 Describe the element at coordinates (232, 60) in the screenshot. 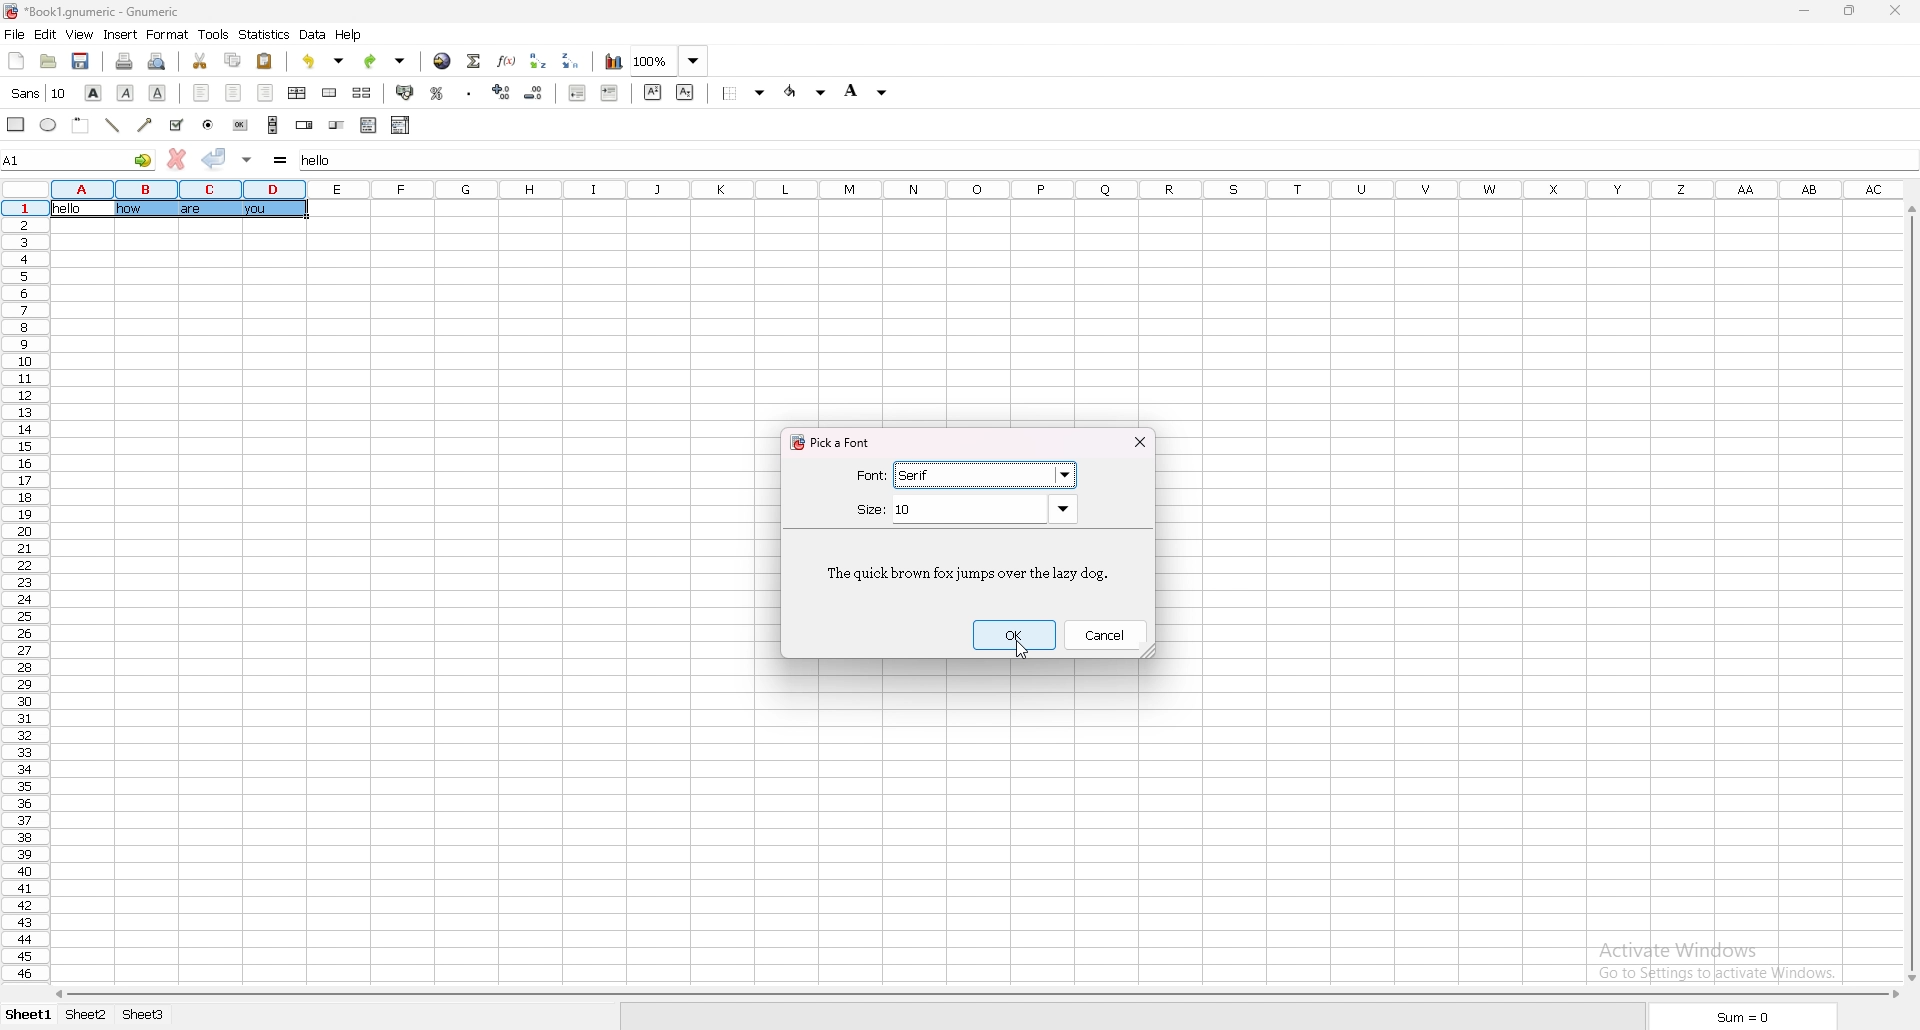

I see `copy` at that location.